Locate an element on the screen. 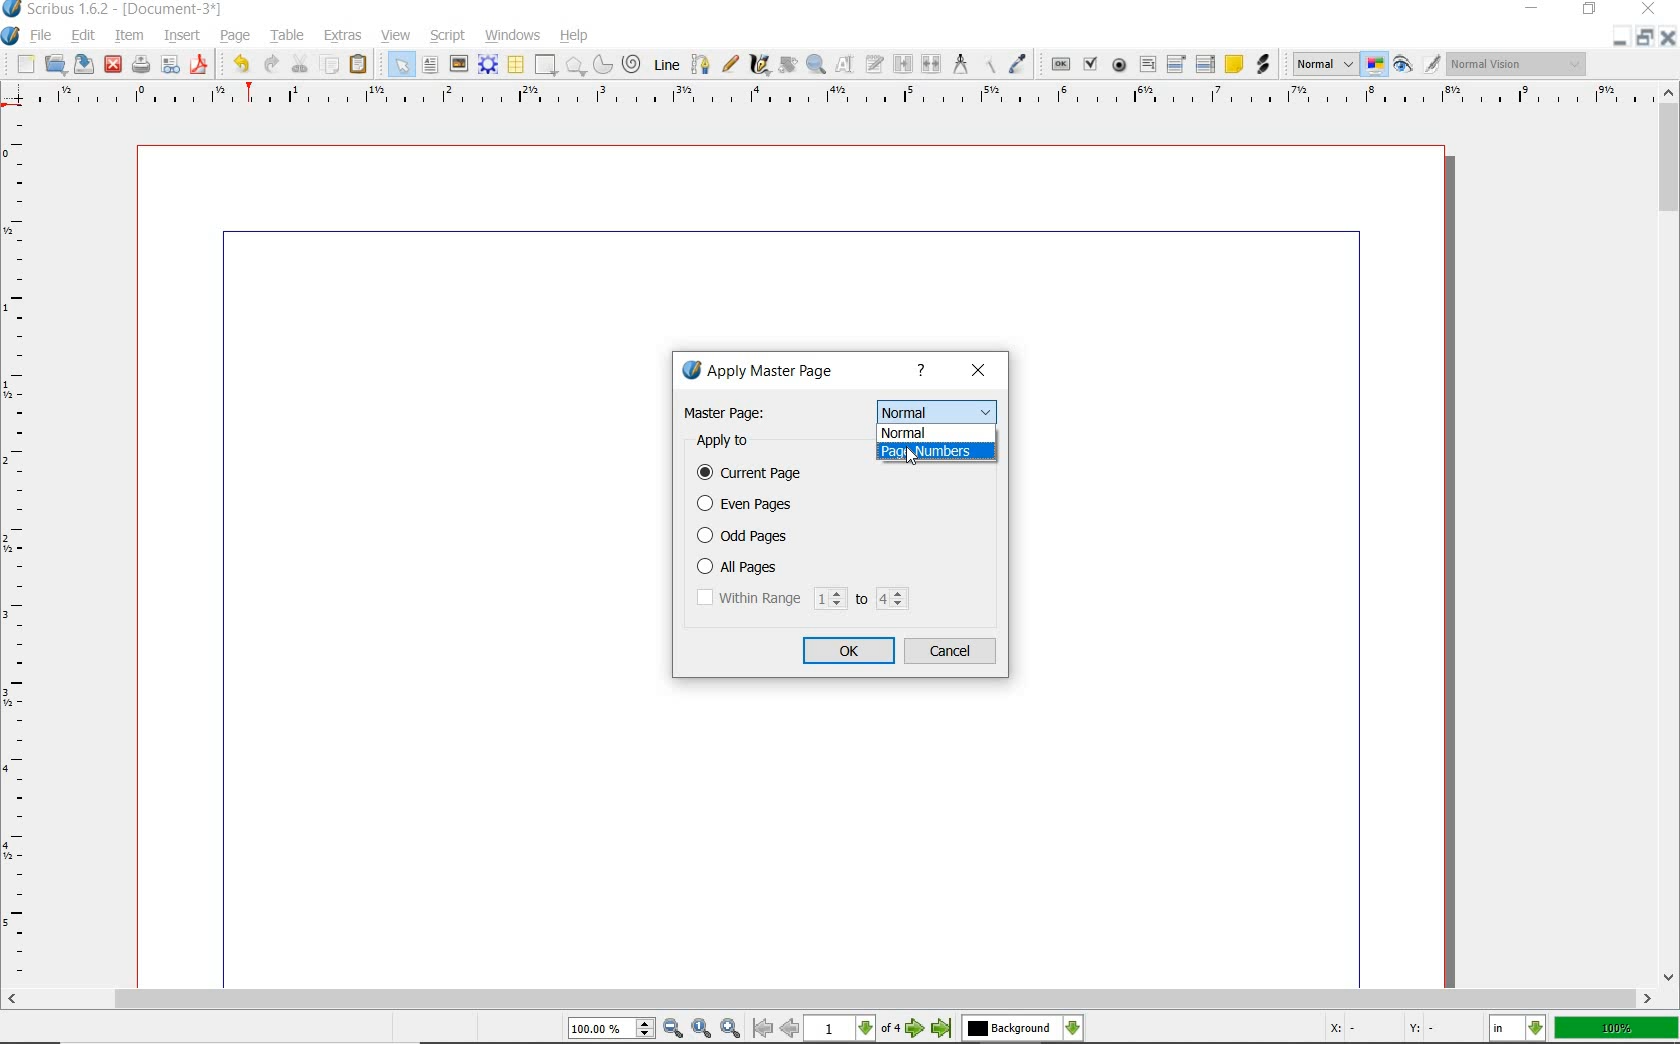 This screenshot has height=1044, width=1680. edit is located at coordinates (81, 34).